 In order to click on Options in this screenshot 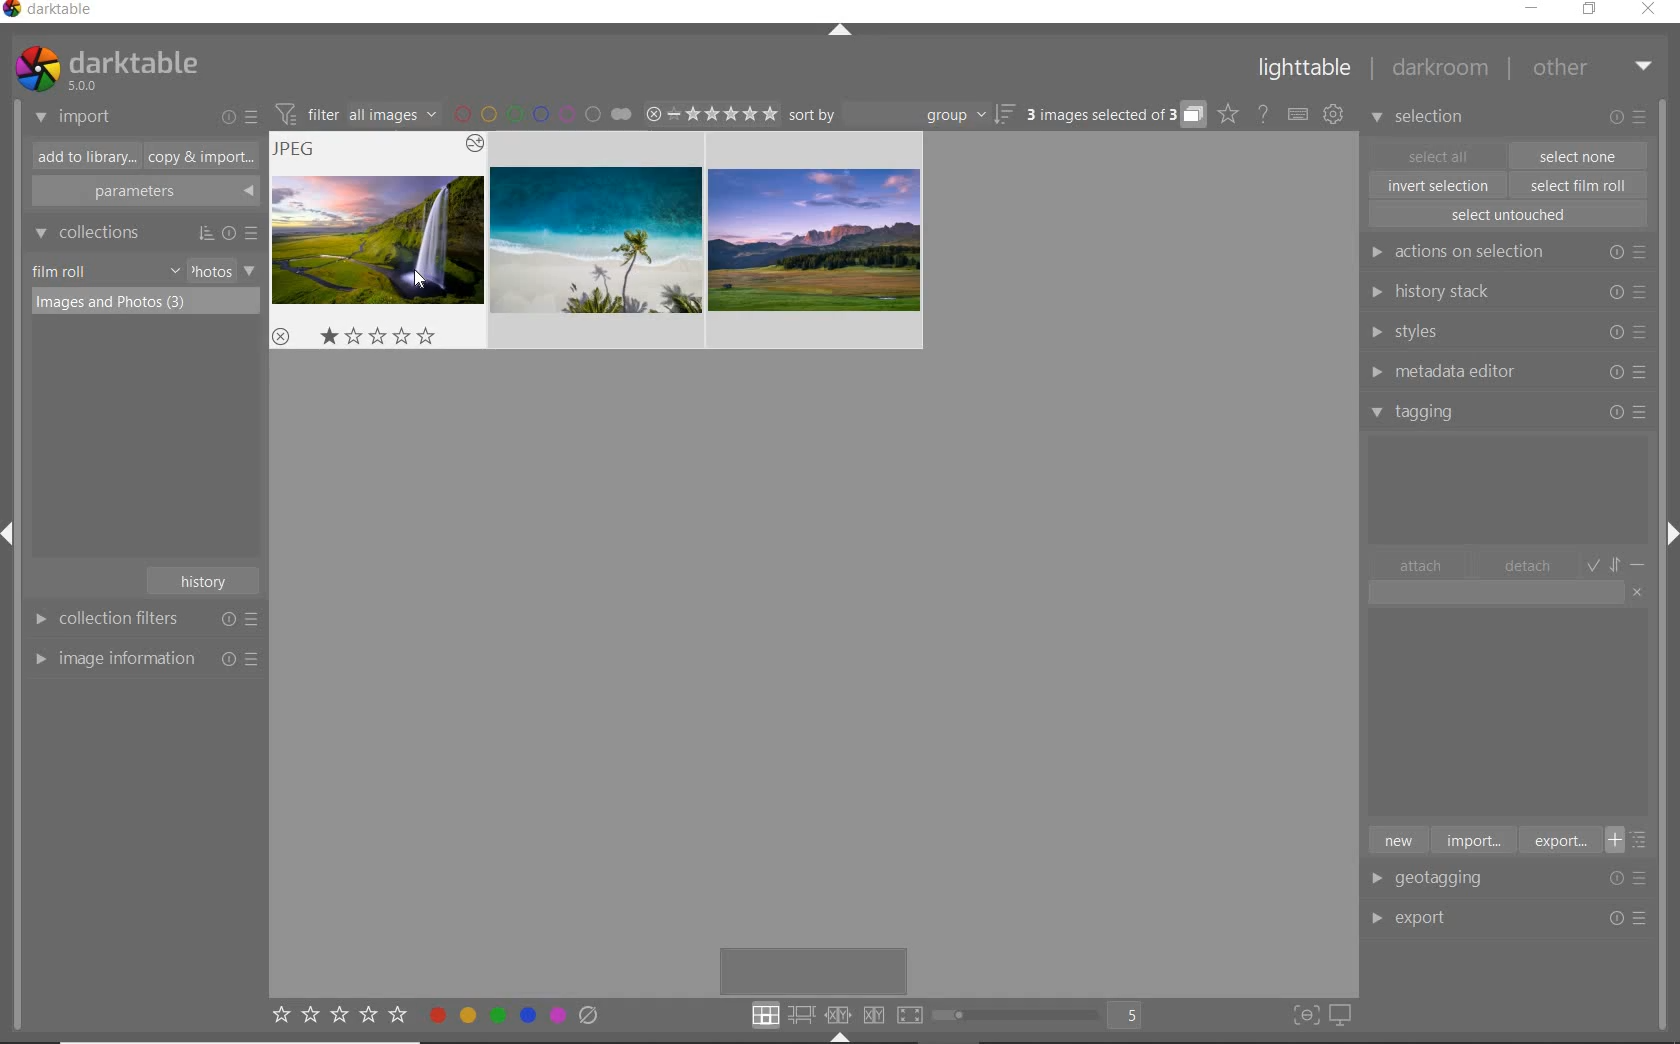, I will do `click(1634, 878)`.